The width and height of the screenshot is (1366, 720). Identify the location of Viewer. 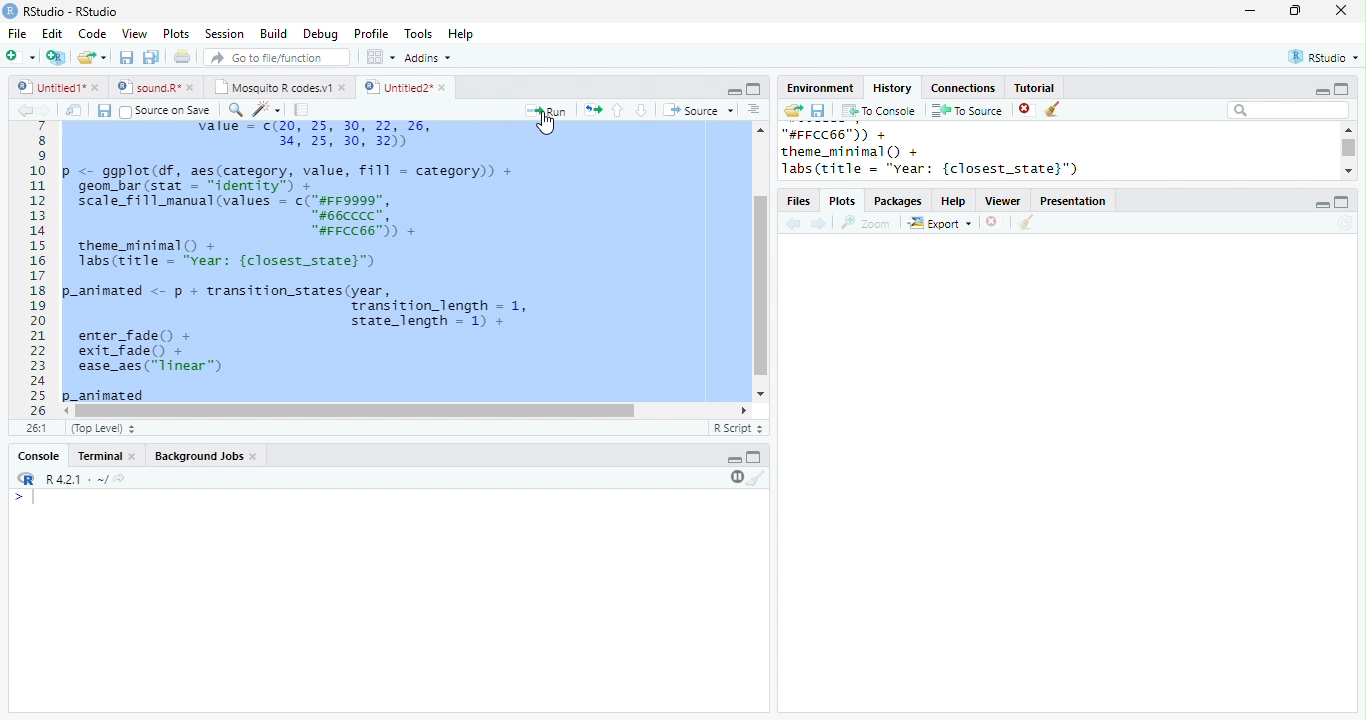
(1003, 201).